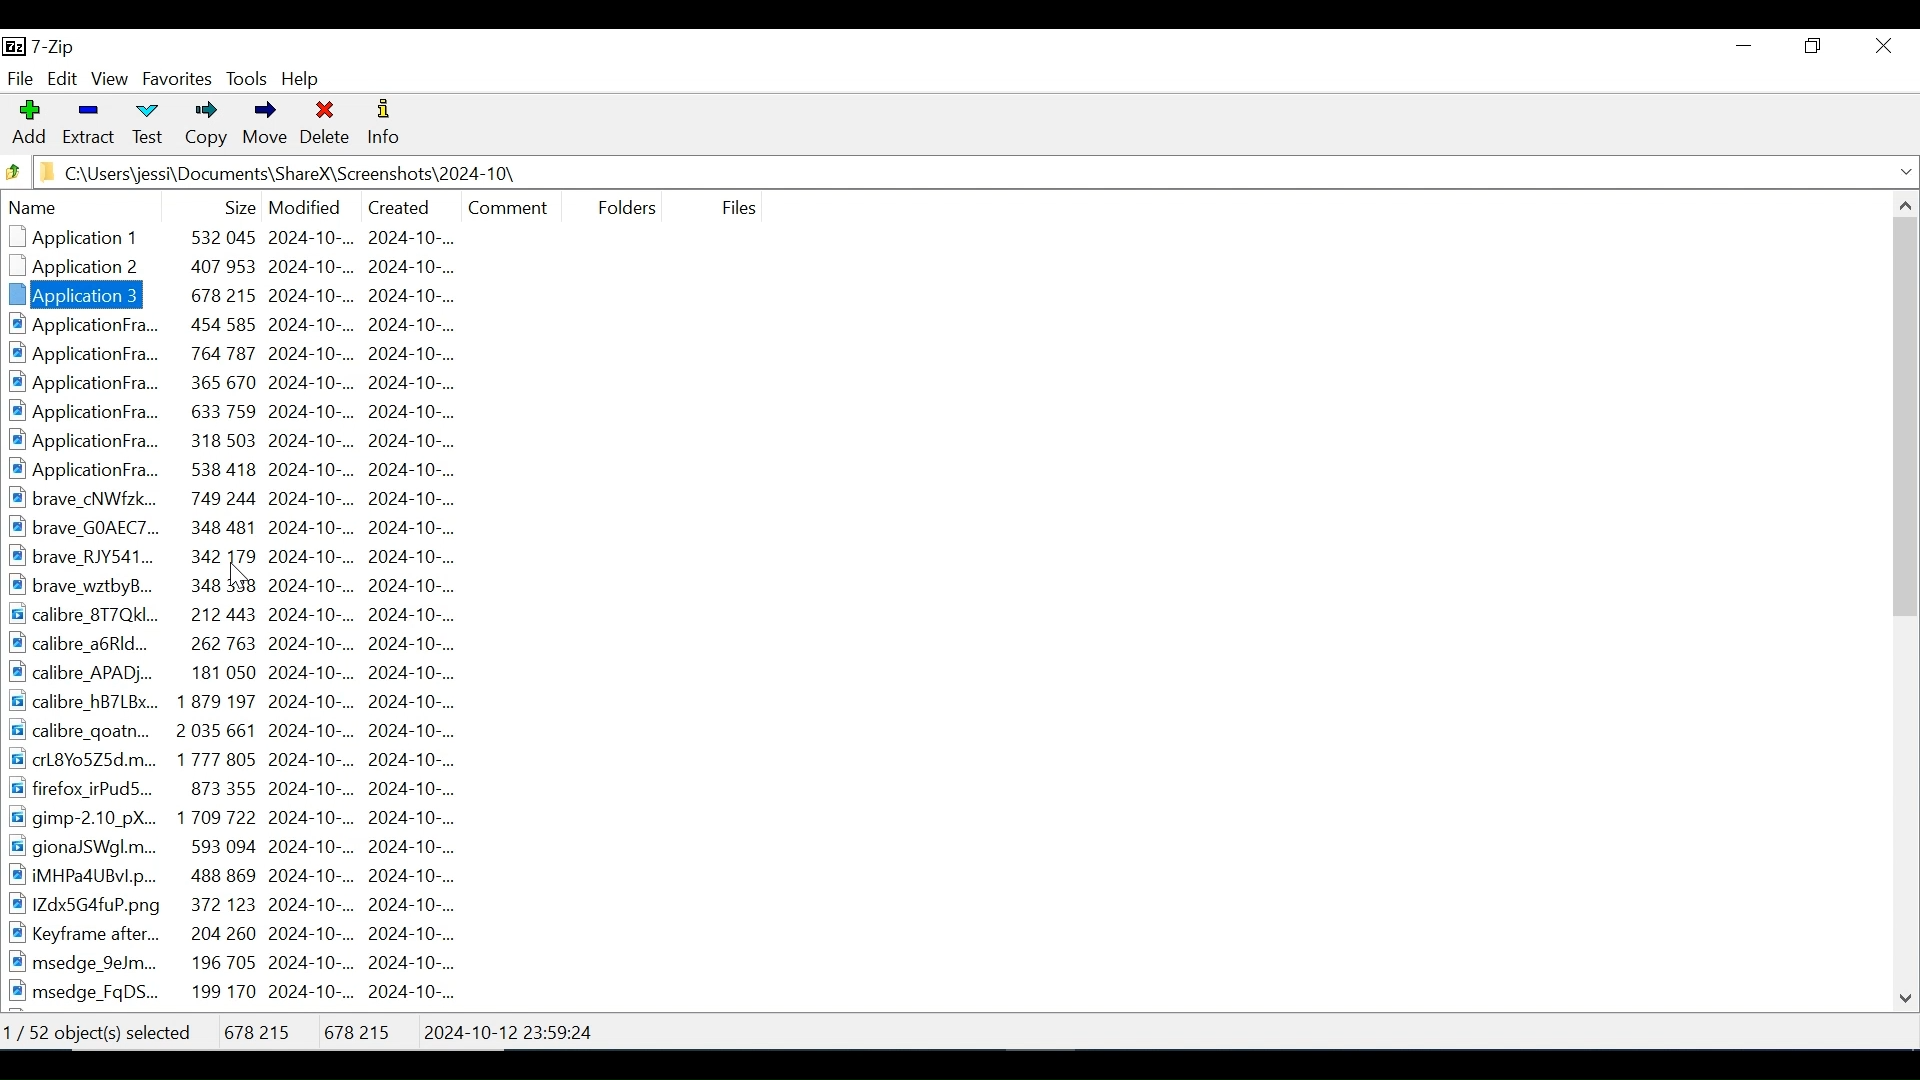  What do you see at coordinates (248, 79) in the screenshot?
I see `Tools` at bounding box center [248, 79].